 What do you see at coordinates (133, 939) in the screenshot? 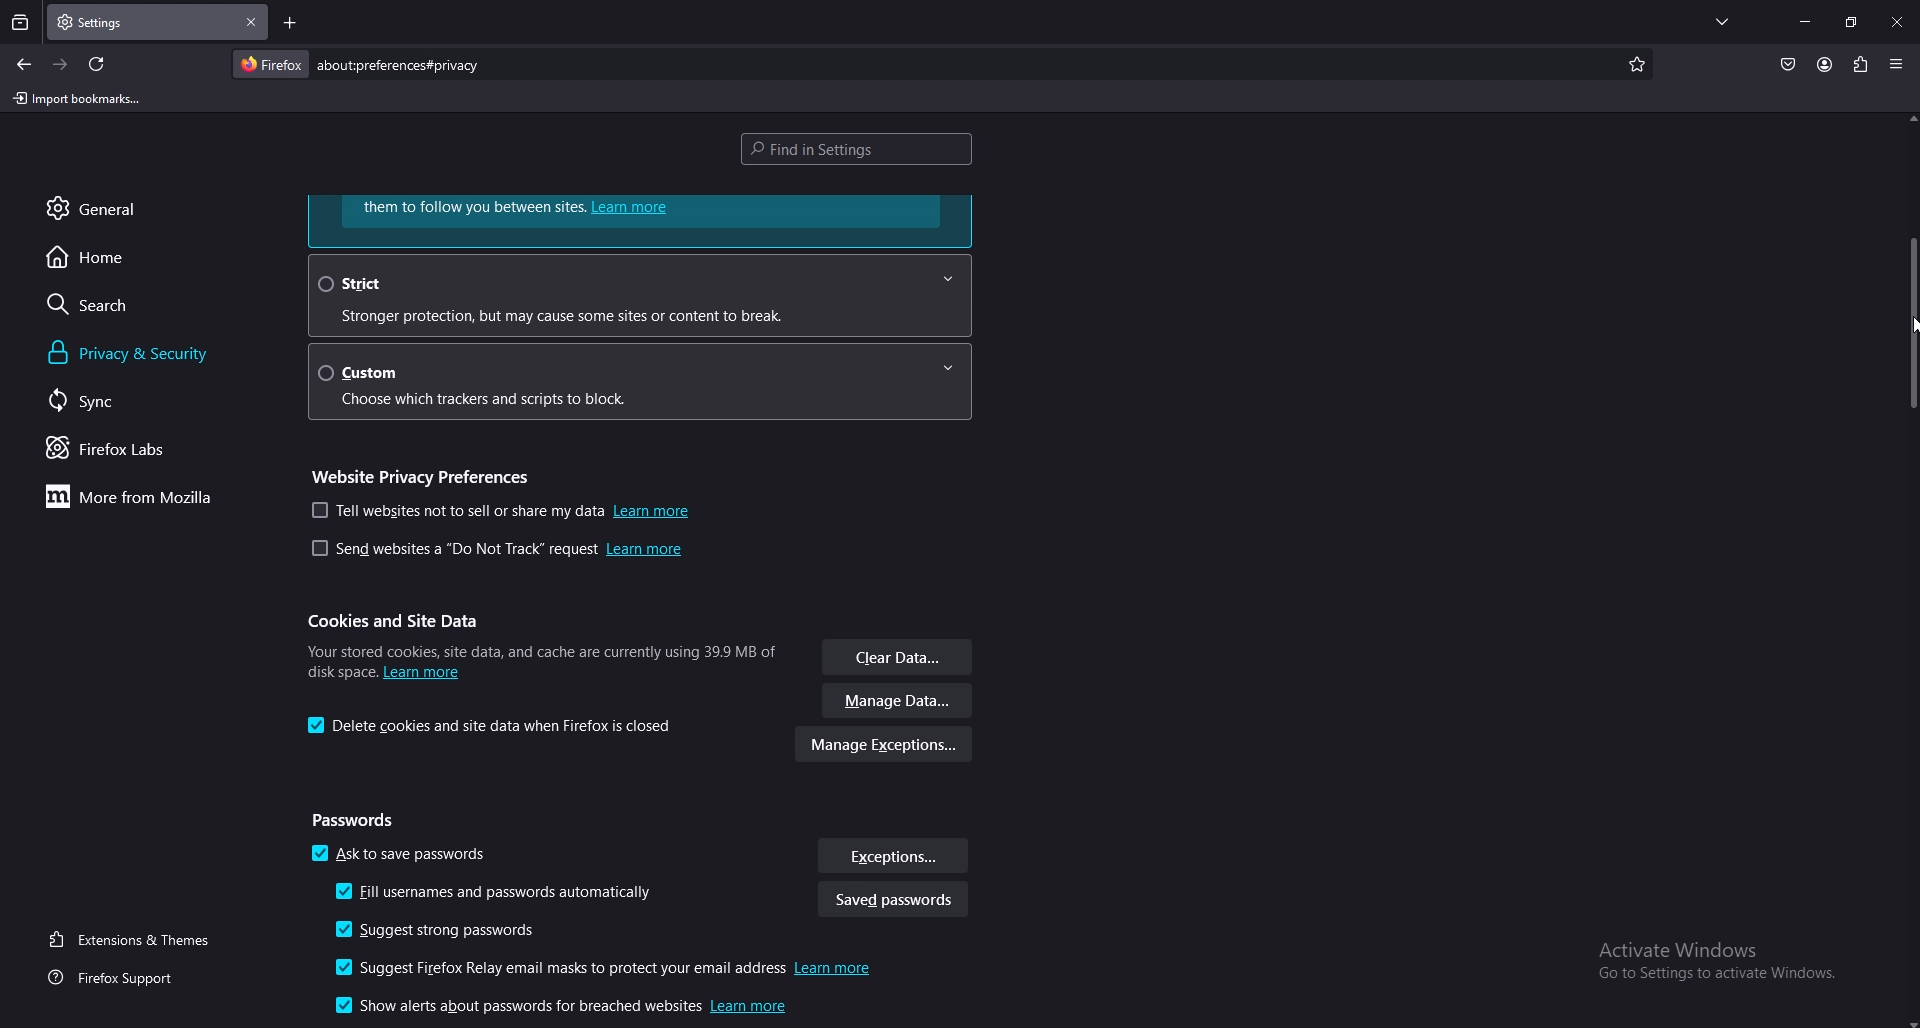
I see `extension and themes` at bounding box center [133, 939].